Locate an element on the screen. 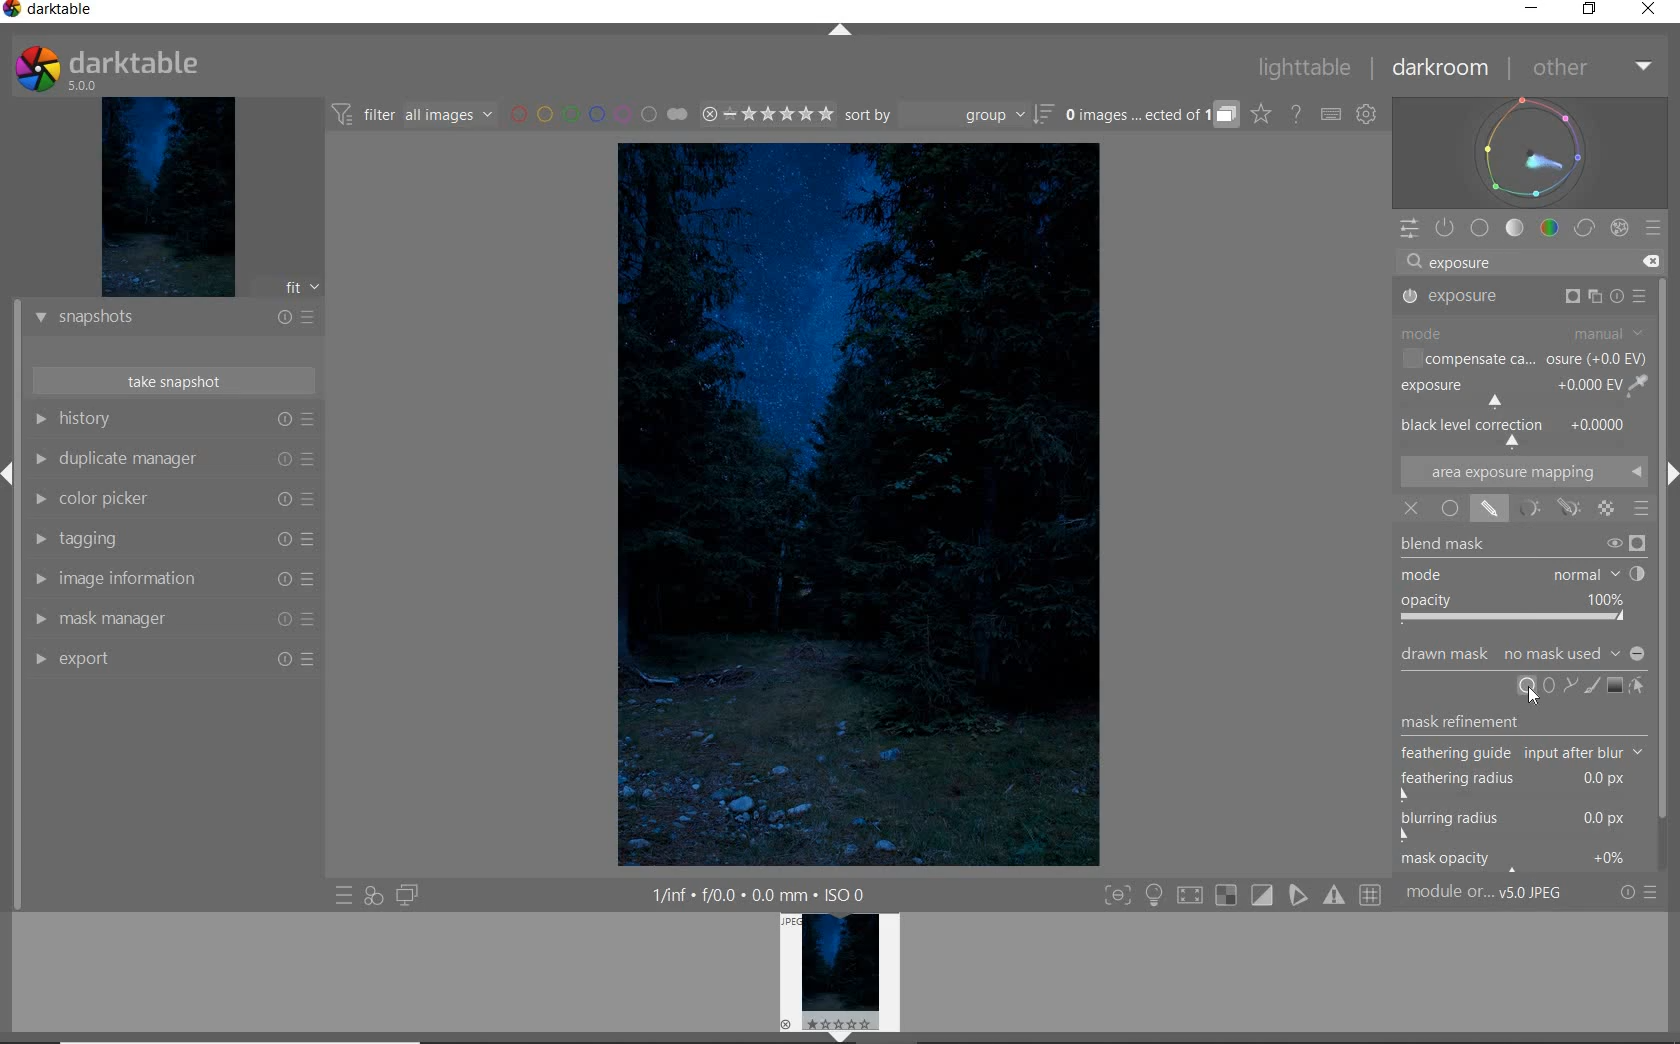 The image size is (1680, 1044). MASK MANAGER is located at coordinates (171, 620).